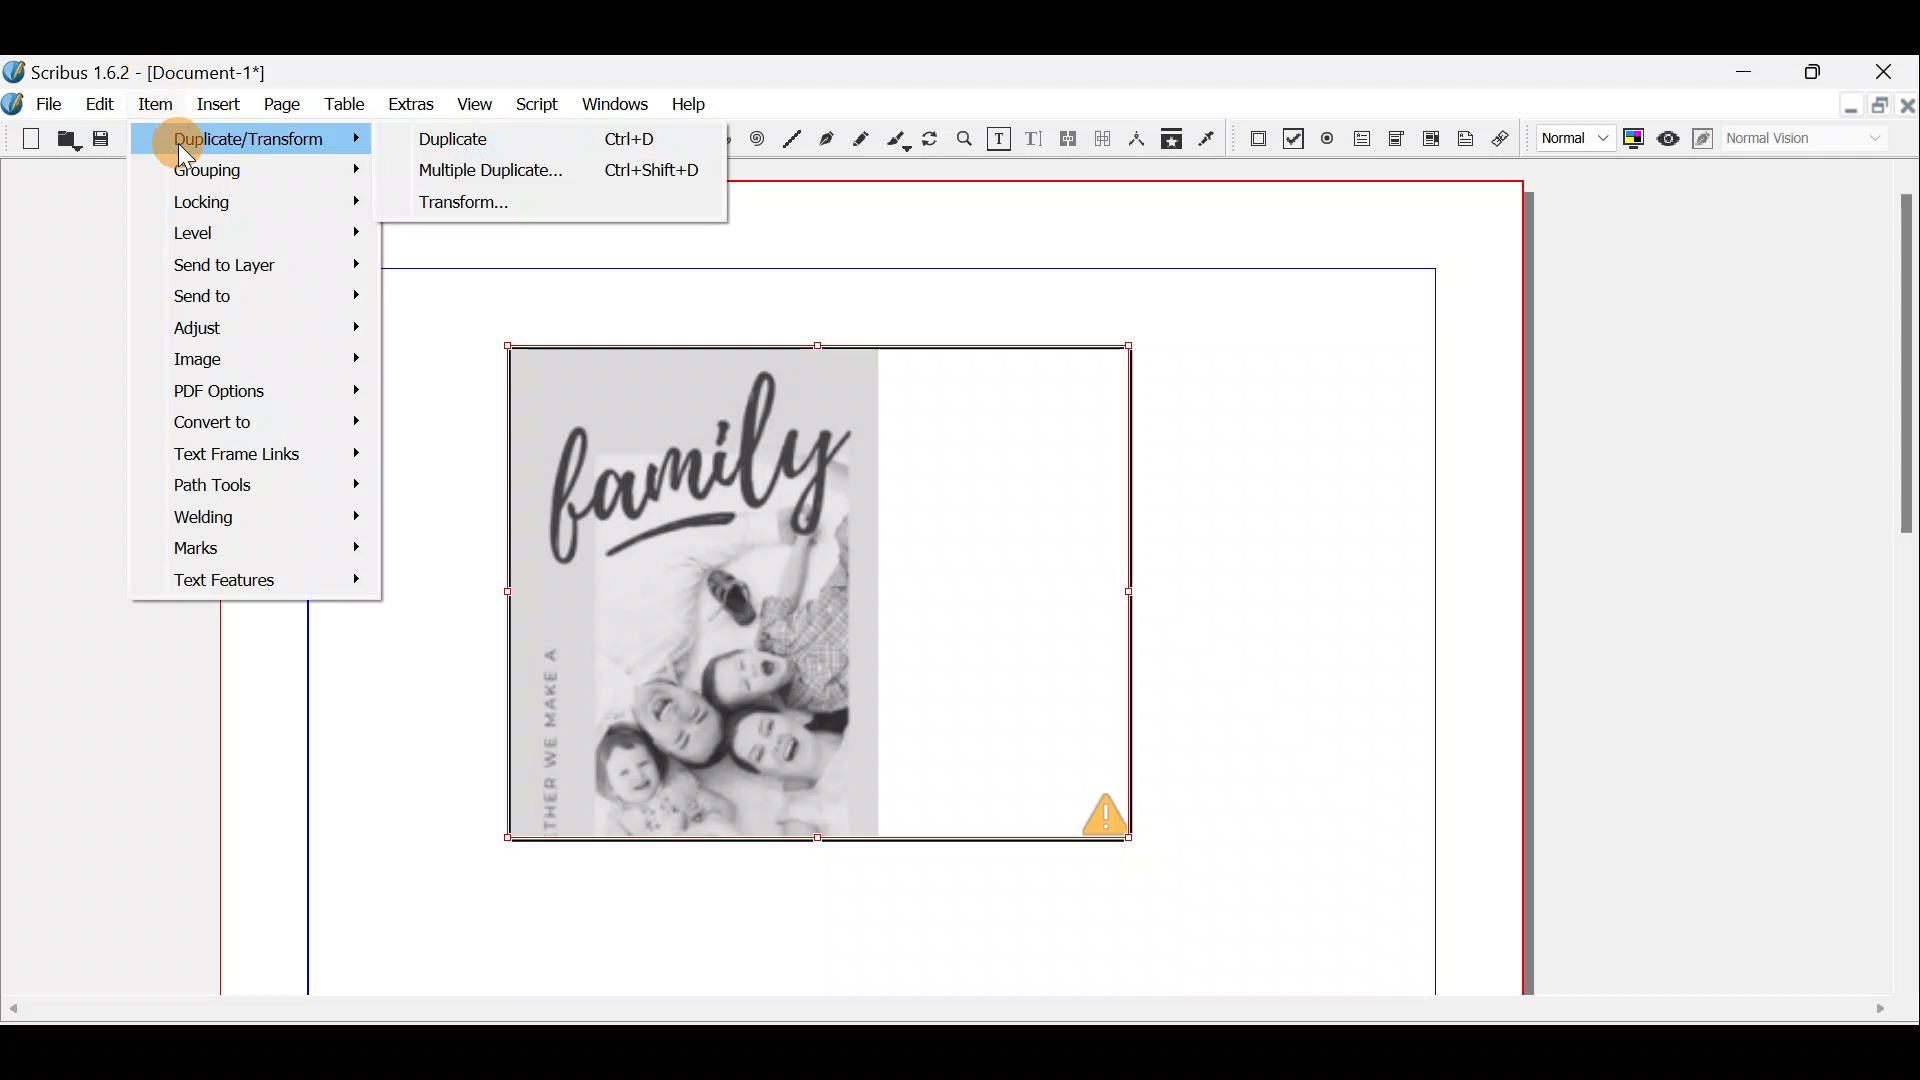 The width and height of the screenshot is (1920, 1080). Describe the element at coordinates (1891, 67) in the screenshot. I see `Close` at that location.